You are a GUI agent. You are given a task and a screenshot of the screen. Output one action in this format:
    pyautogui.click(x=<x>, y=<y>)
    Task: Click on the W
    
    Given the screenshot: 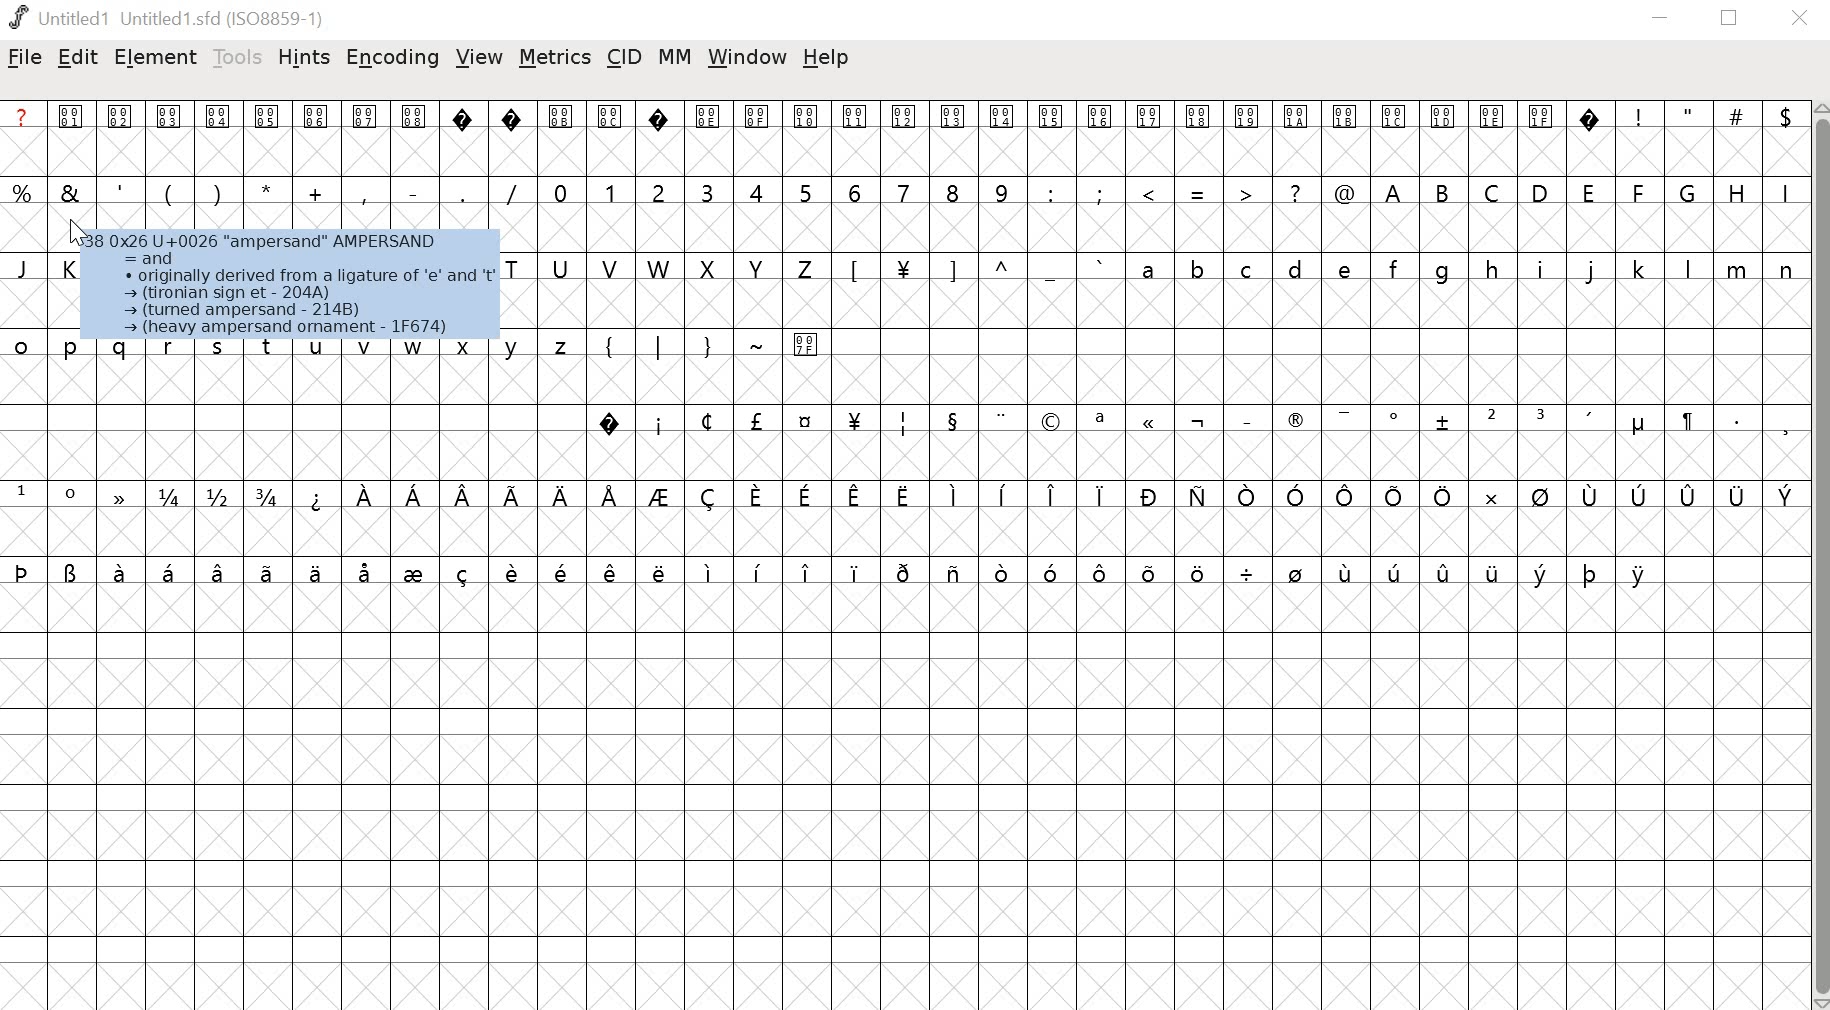 What is the action you would take?
    pyautogui.click(x=658, y=266)
    